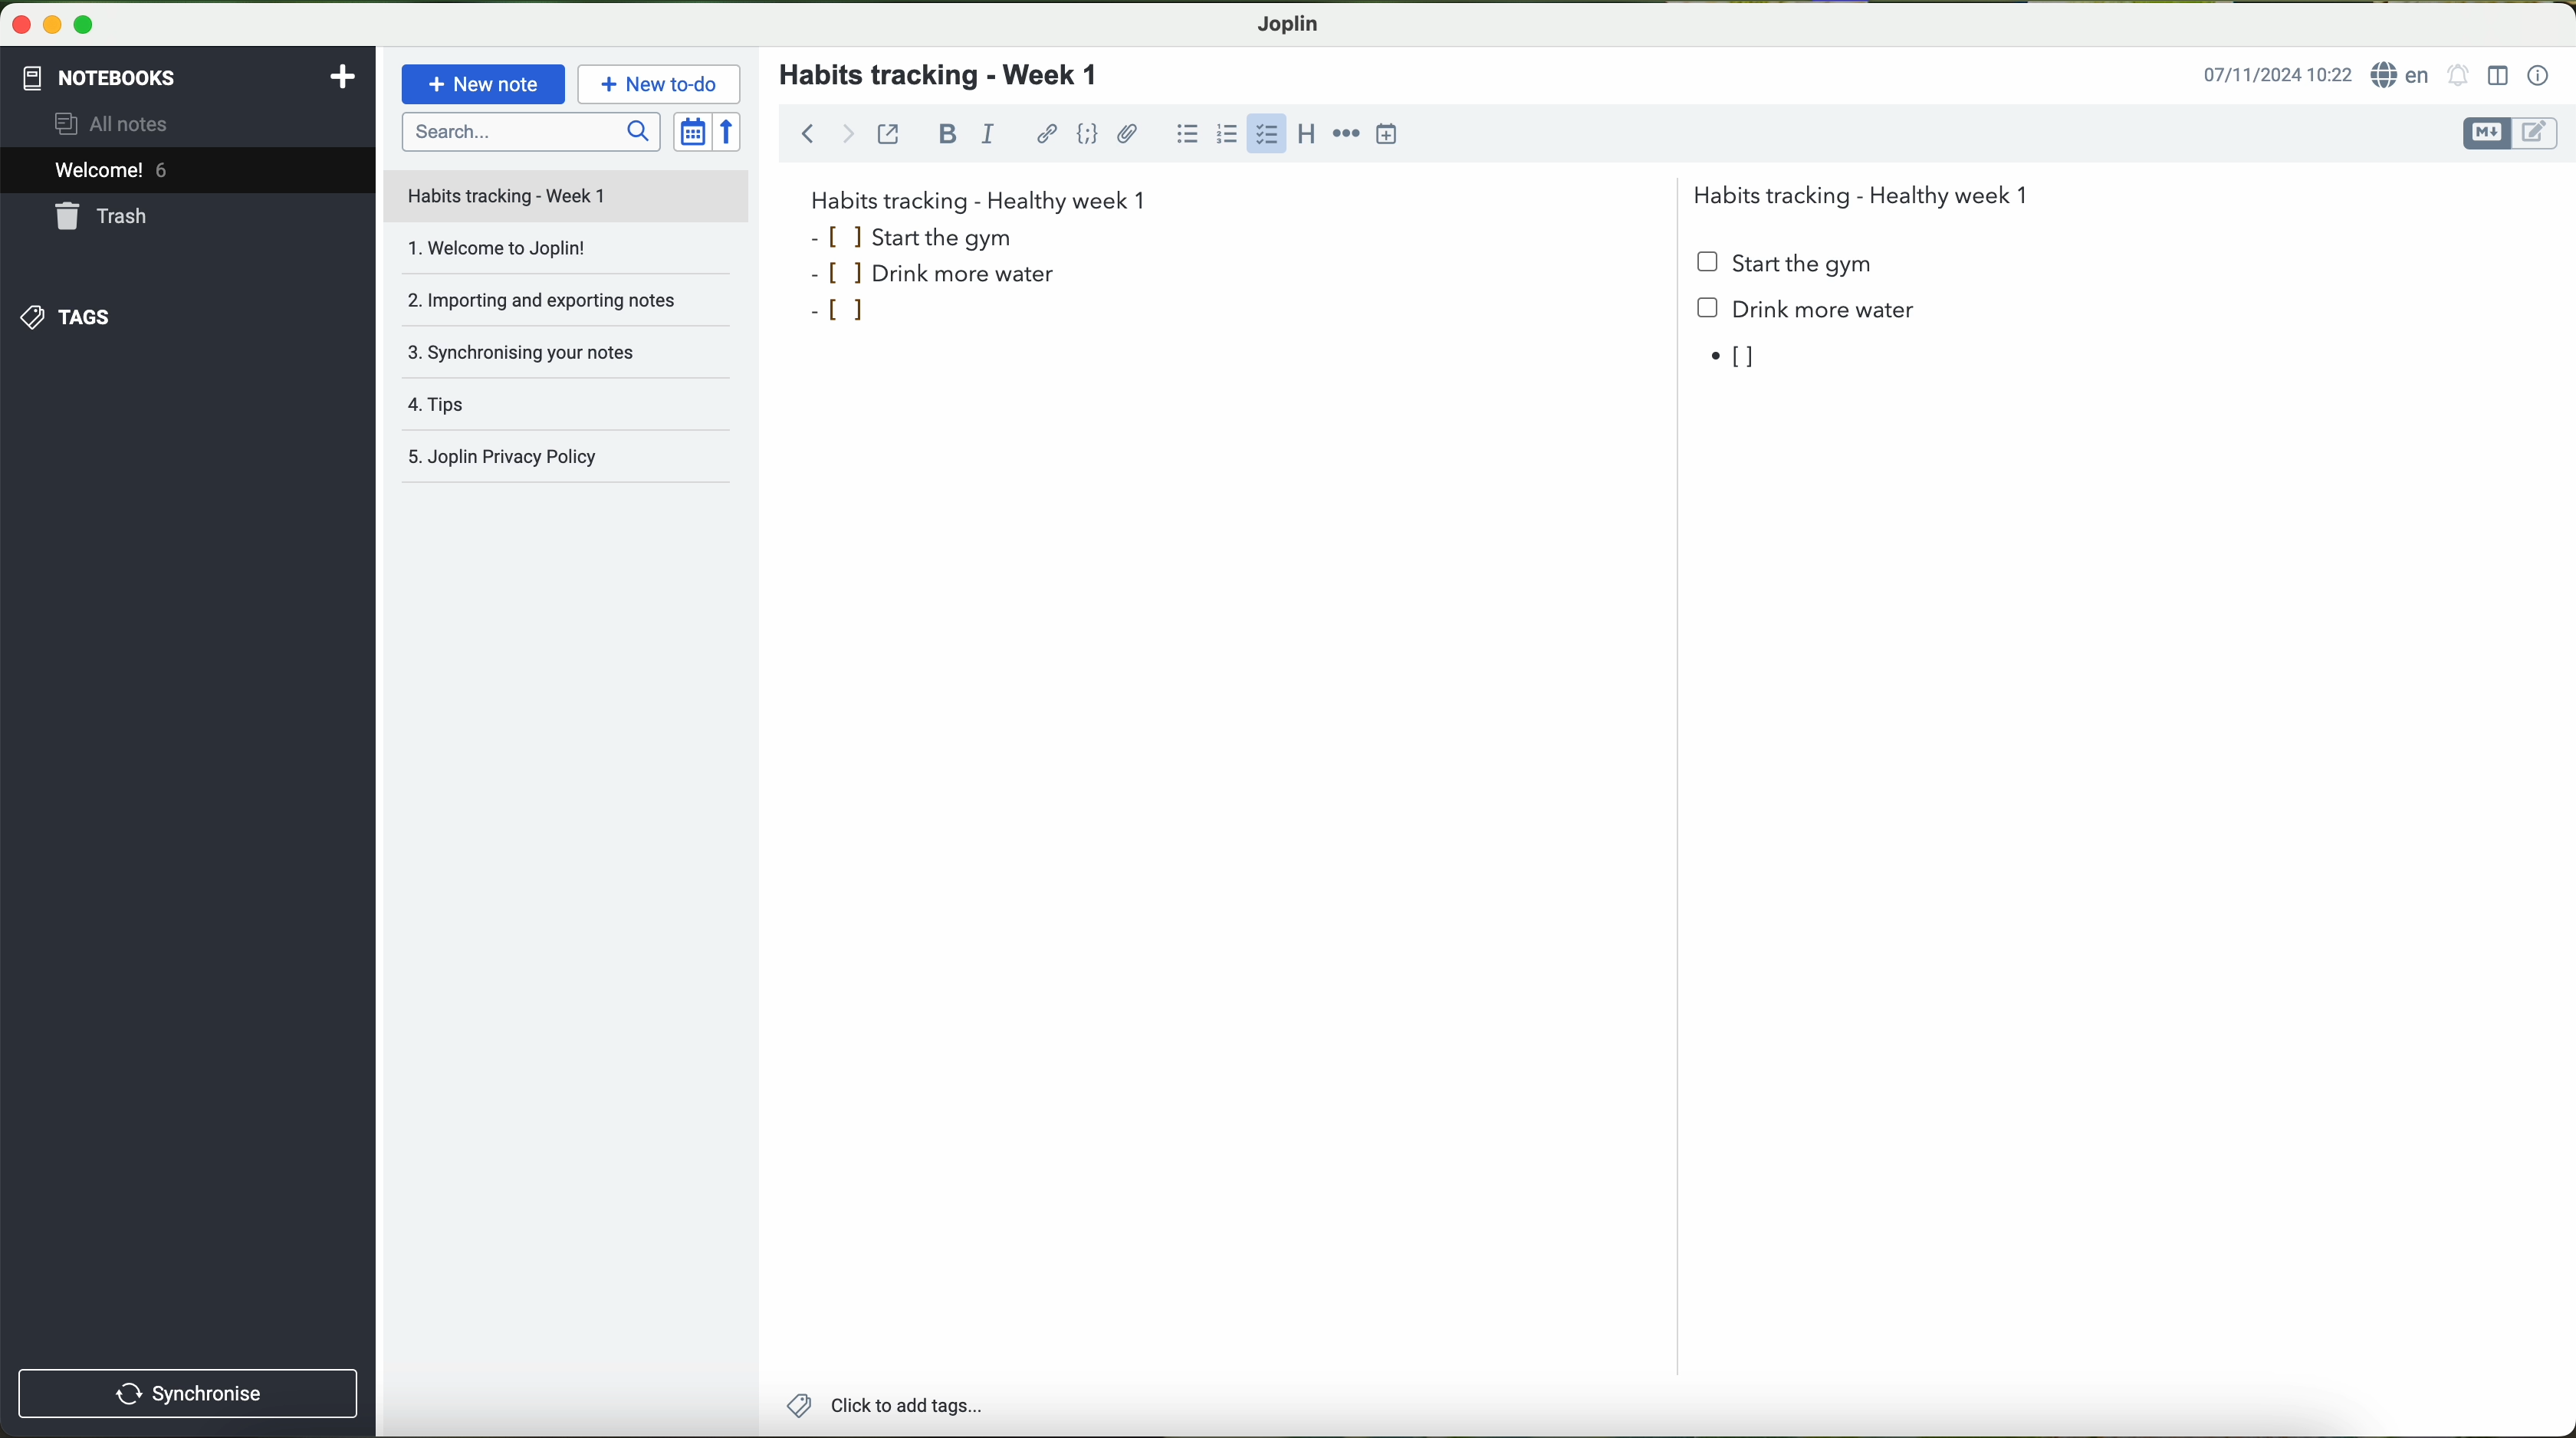 The width and height of the screenshot is (2576, 1438). What do you see at coordinates (67, 318) in the screenshot?
I see `tags` at bounding box center [67, 318].